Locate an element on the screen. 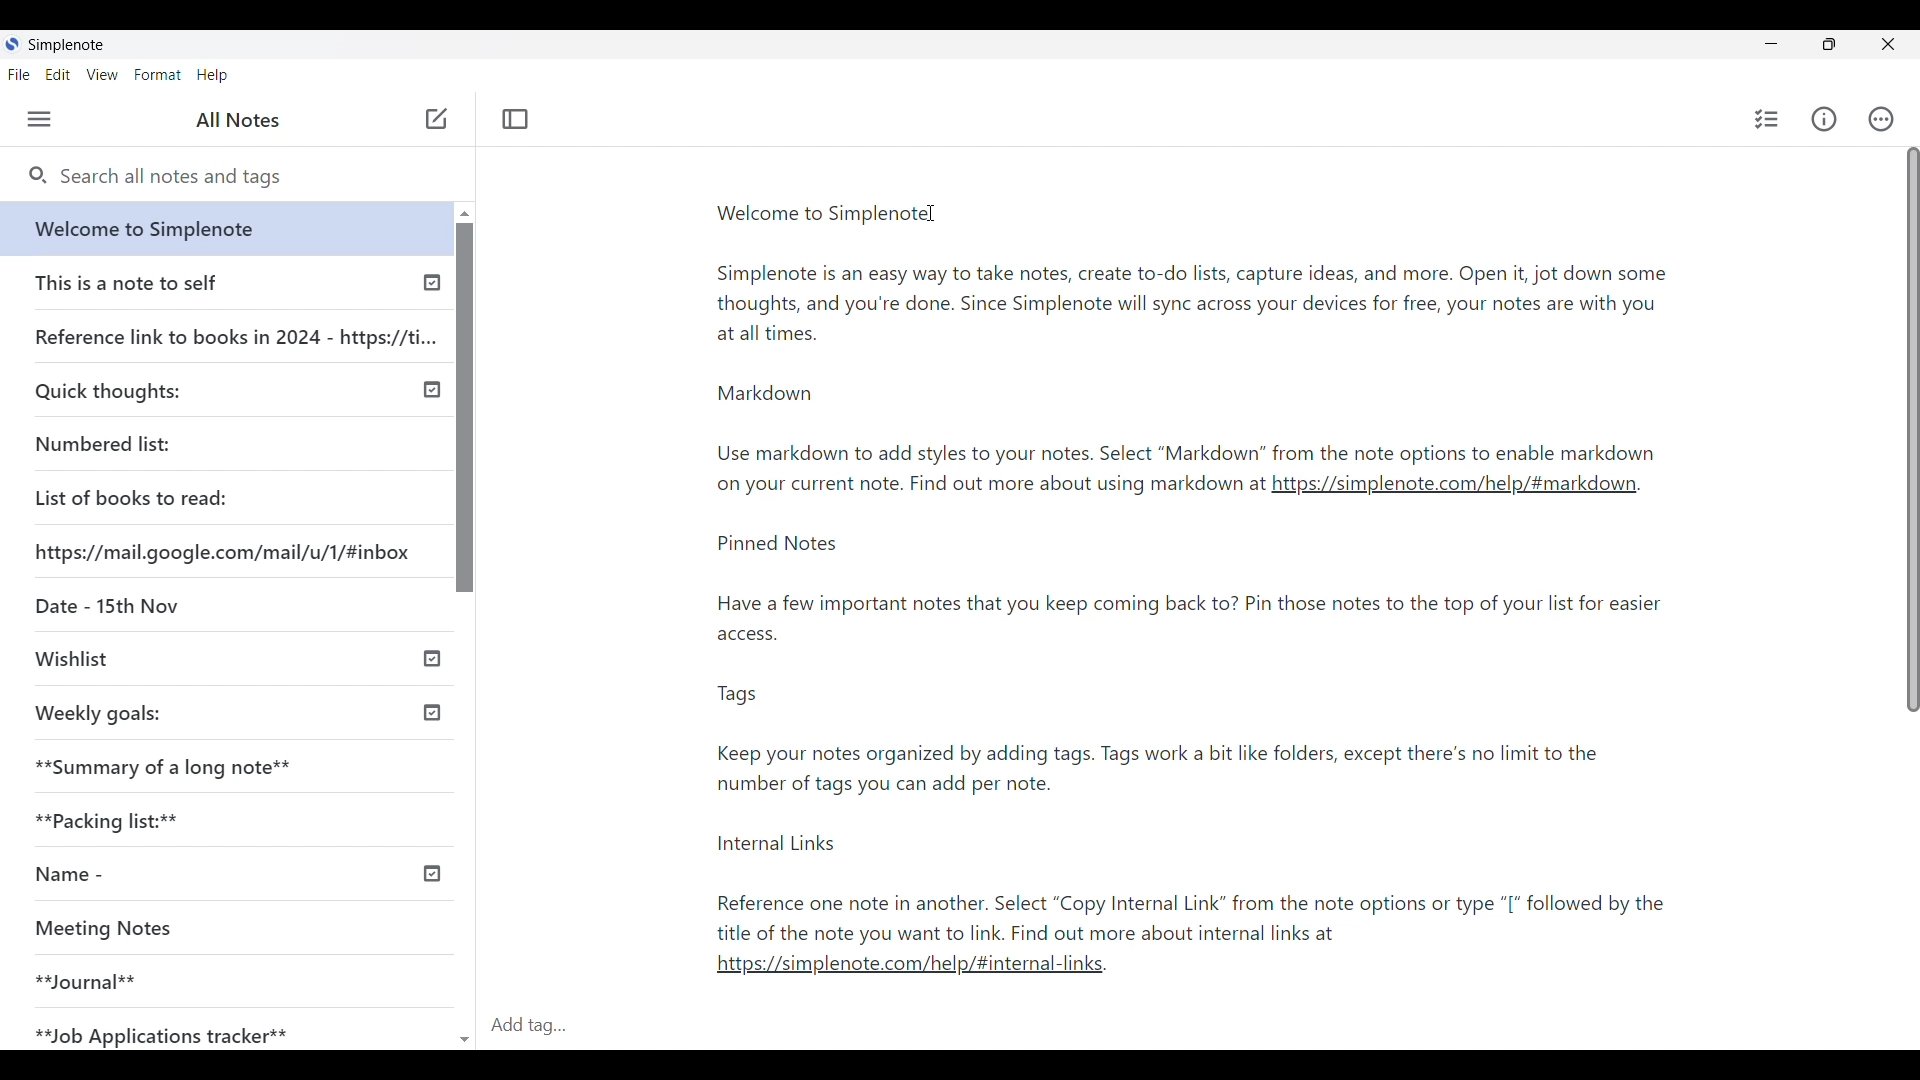 The height and width of the screenshot is (1080, 1920). text is located at coordinates (987, 487).